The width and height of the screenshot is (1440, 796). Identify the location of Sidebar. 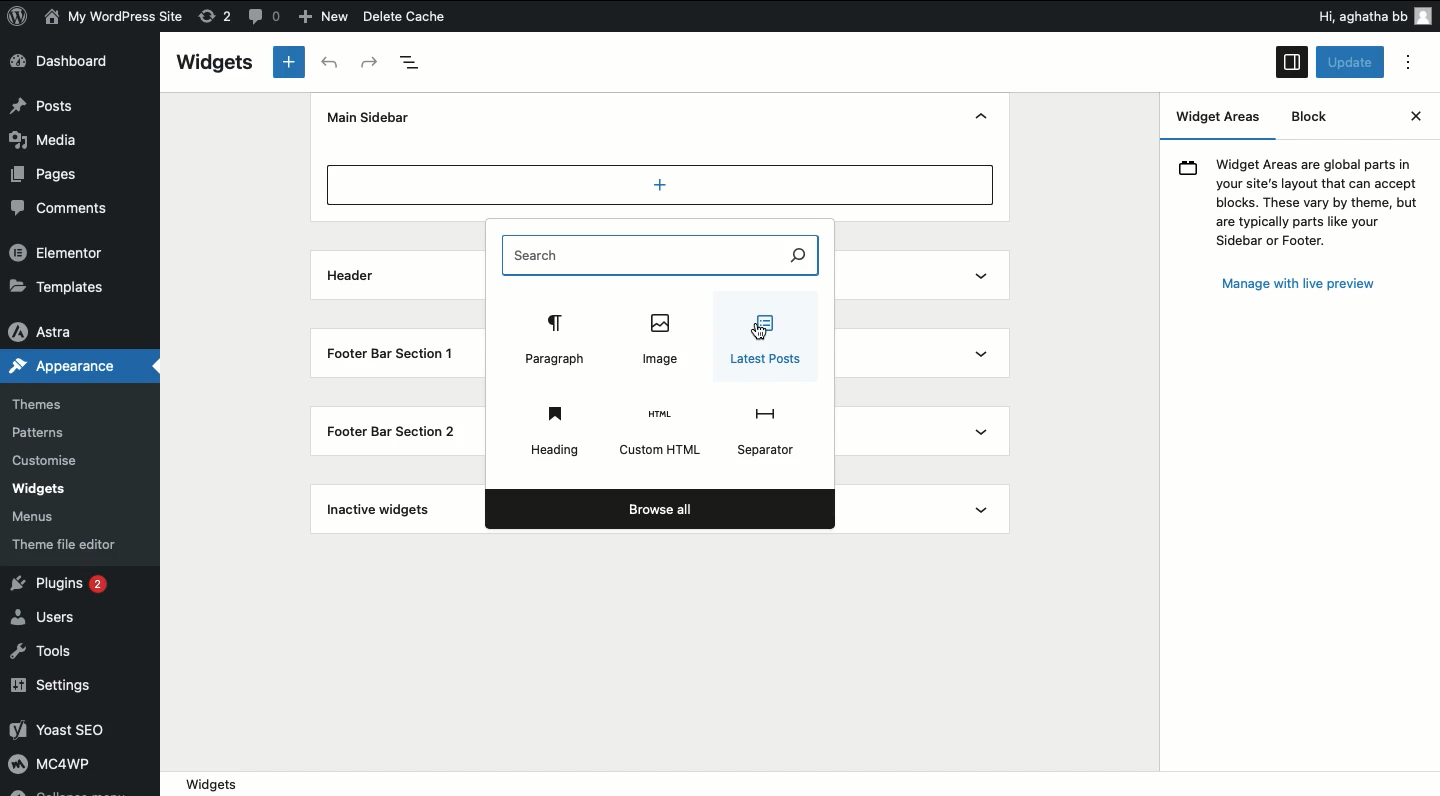
(1292, 62).